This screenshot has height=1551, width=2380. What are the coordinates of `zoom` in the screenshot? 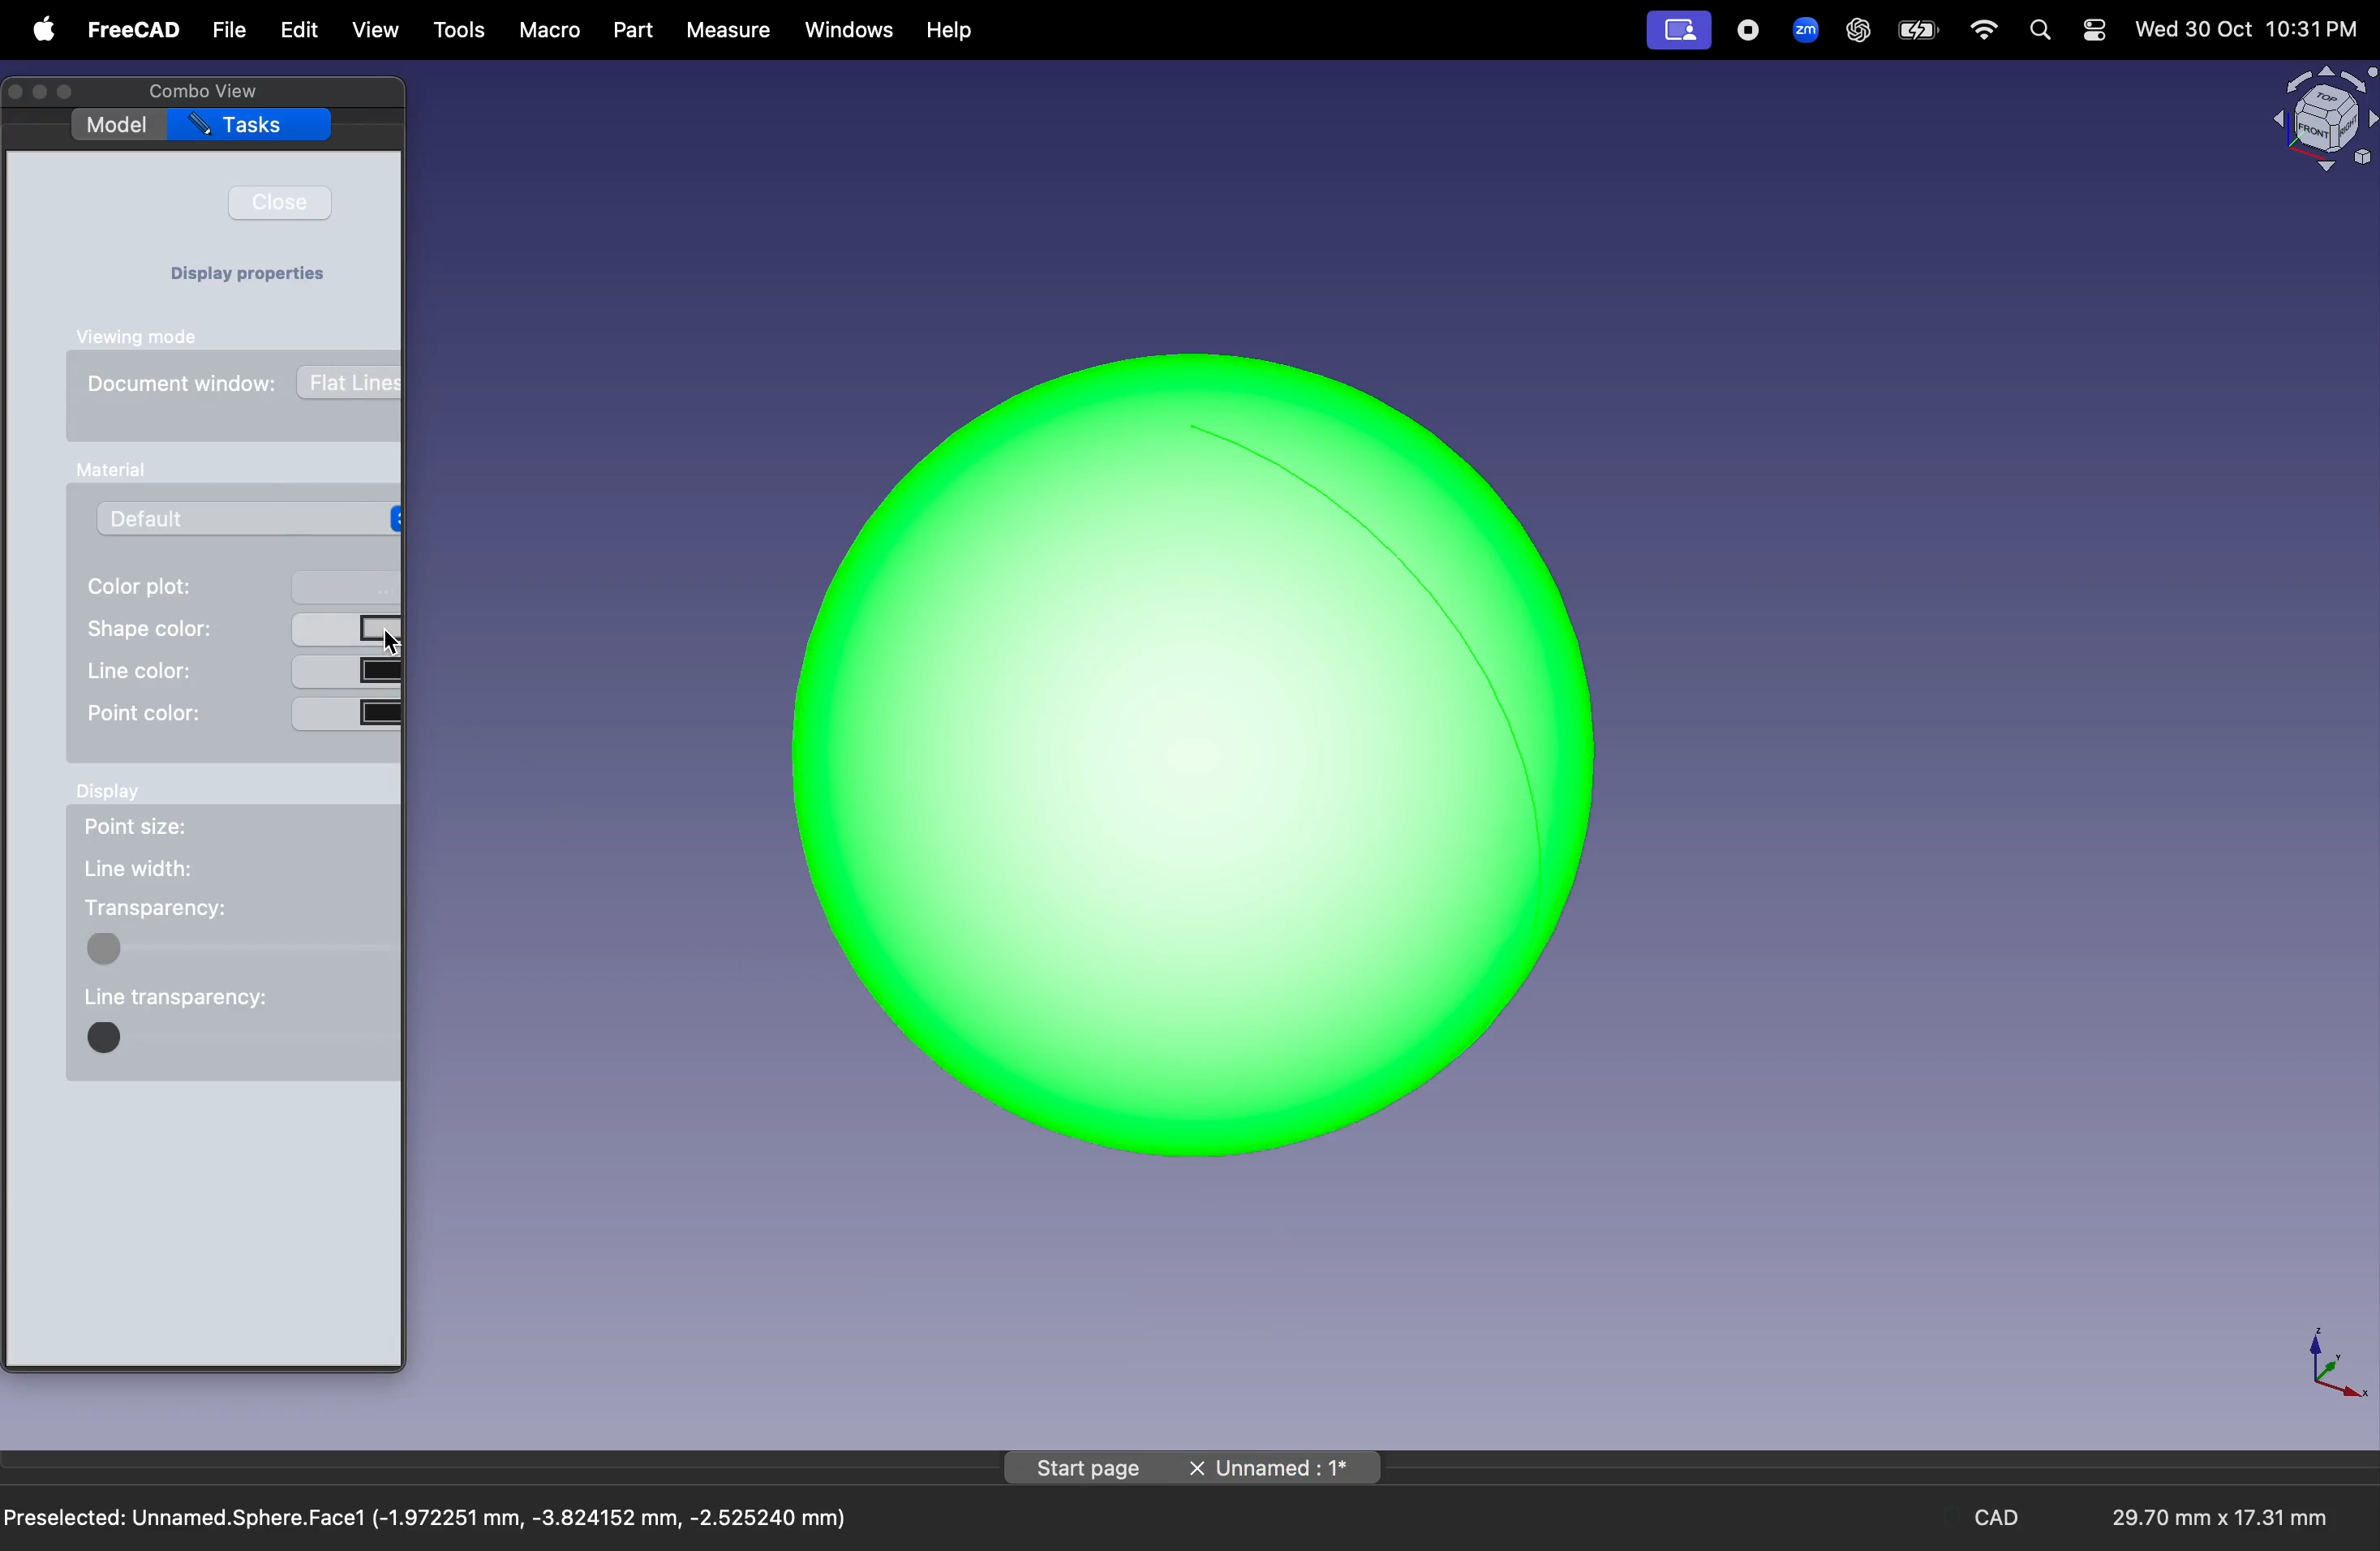 It's located at (1800, 28).